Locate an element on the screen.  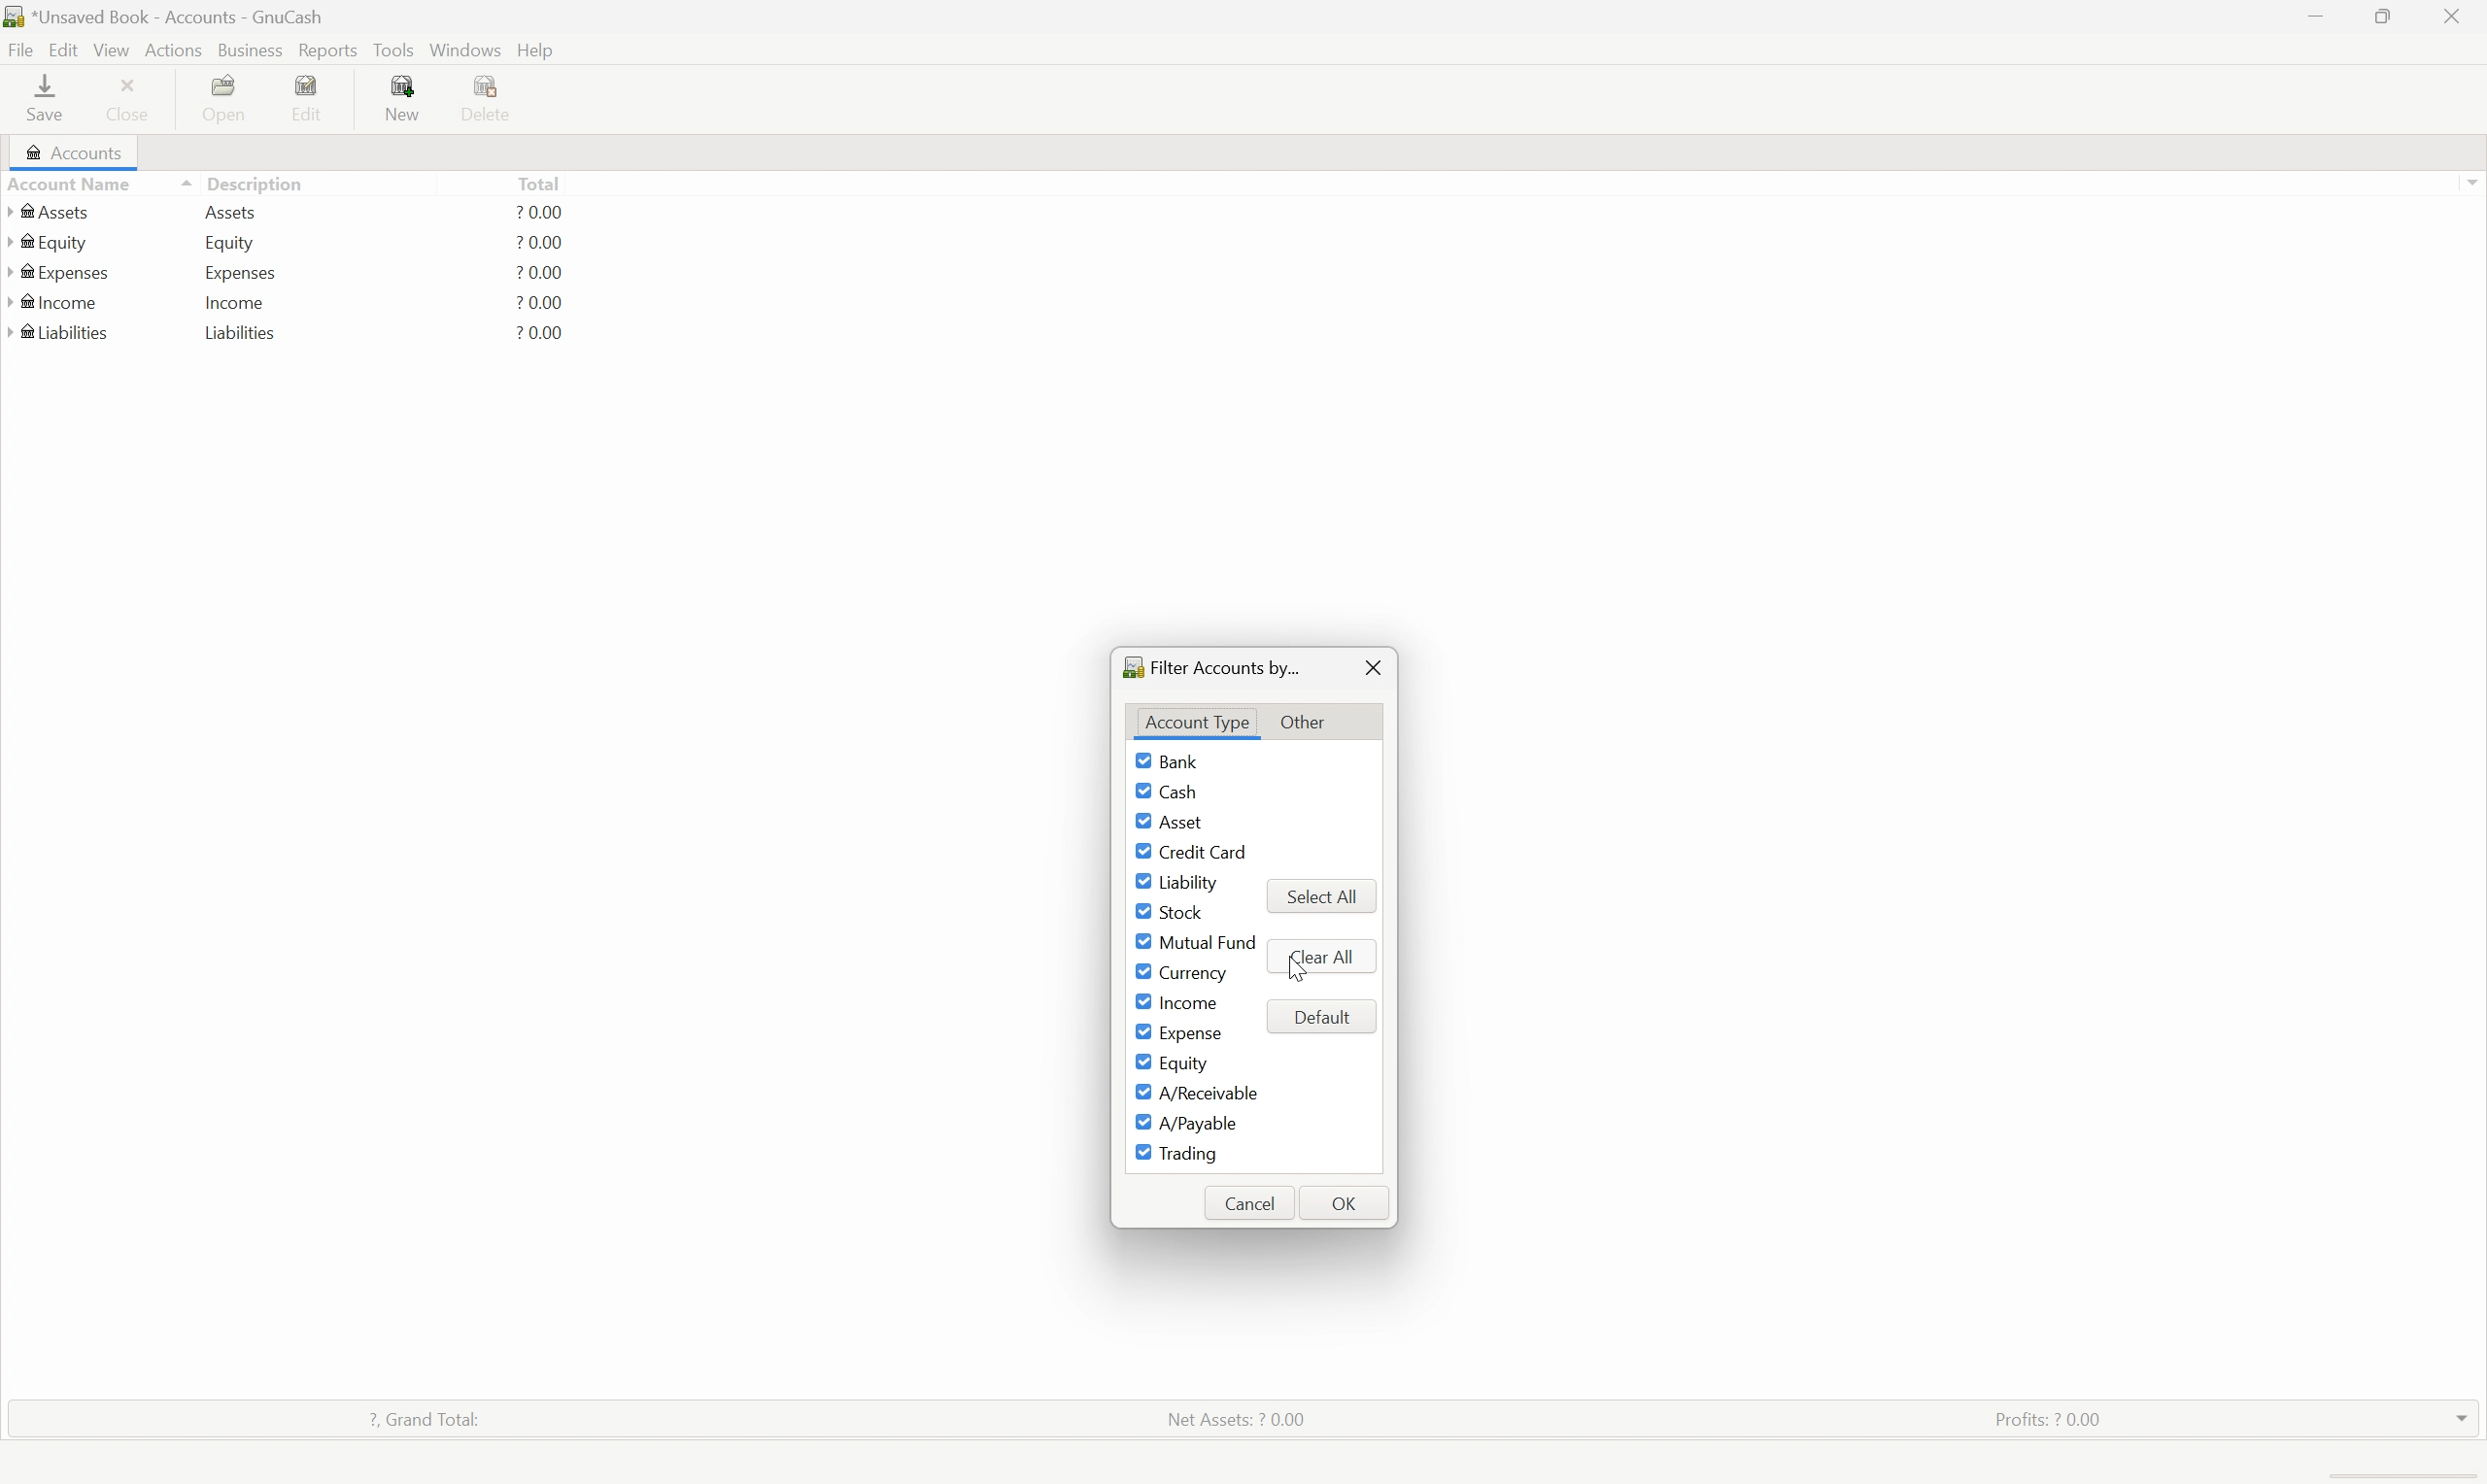
Checkbox is located at coordinates (1136, 854).